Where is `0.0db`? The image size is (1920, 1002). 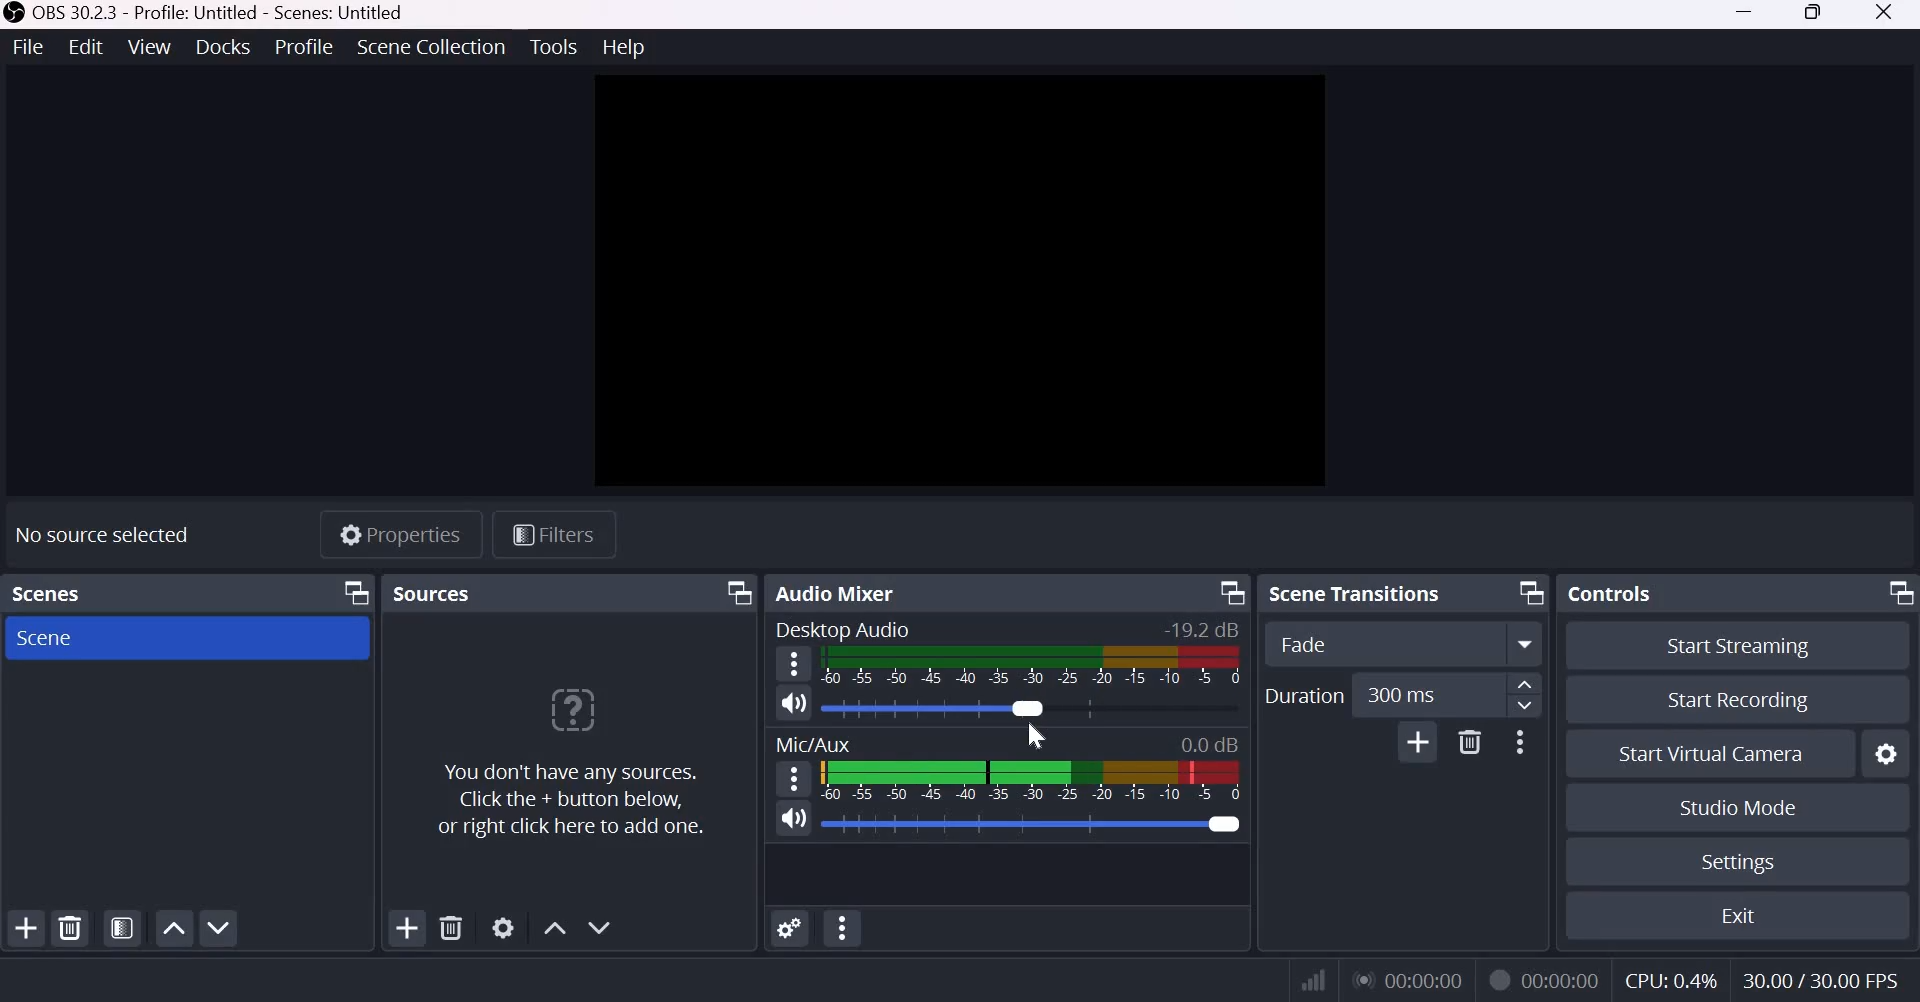 0.0db is located at coordinates (1208, 743).